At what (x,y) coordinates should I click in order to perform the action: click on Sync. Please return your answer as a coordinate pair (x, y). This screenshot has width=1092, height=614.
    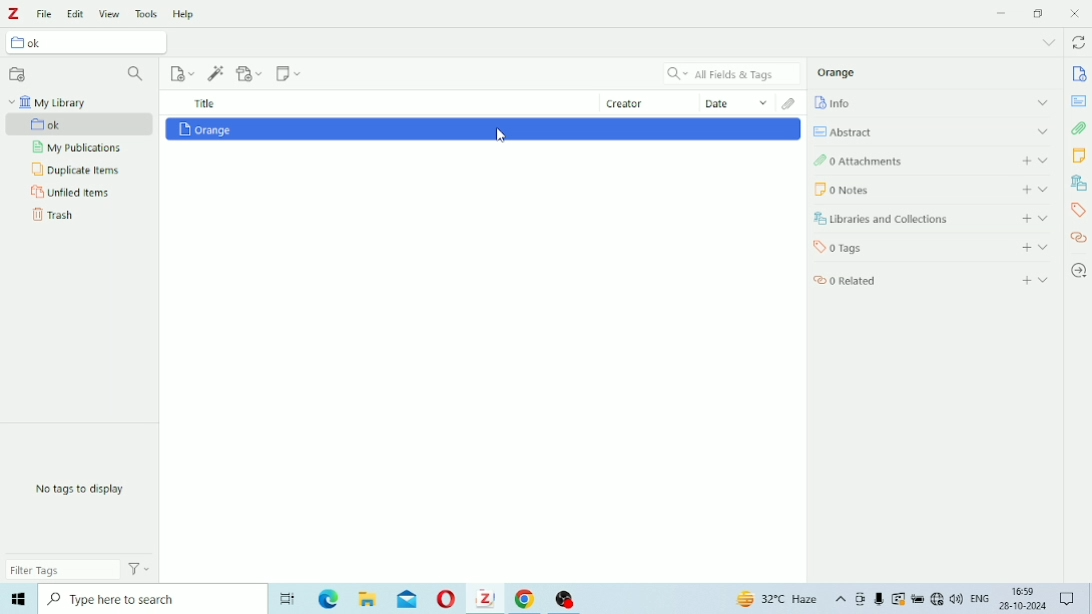
    Looking at the image, I should click on (1078, 44).